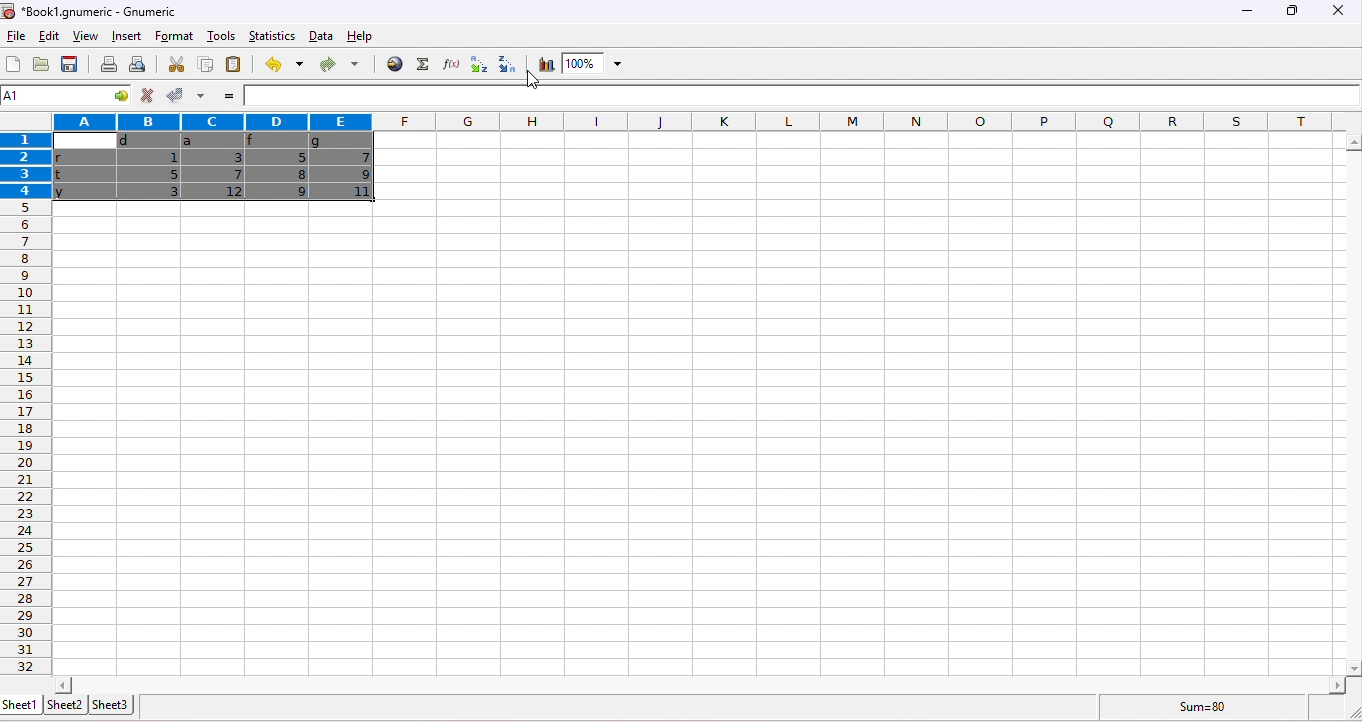  Describe the element at coordinates (141, 64) in the screenshot. I see `print preview` at that location.